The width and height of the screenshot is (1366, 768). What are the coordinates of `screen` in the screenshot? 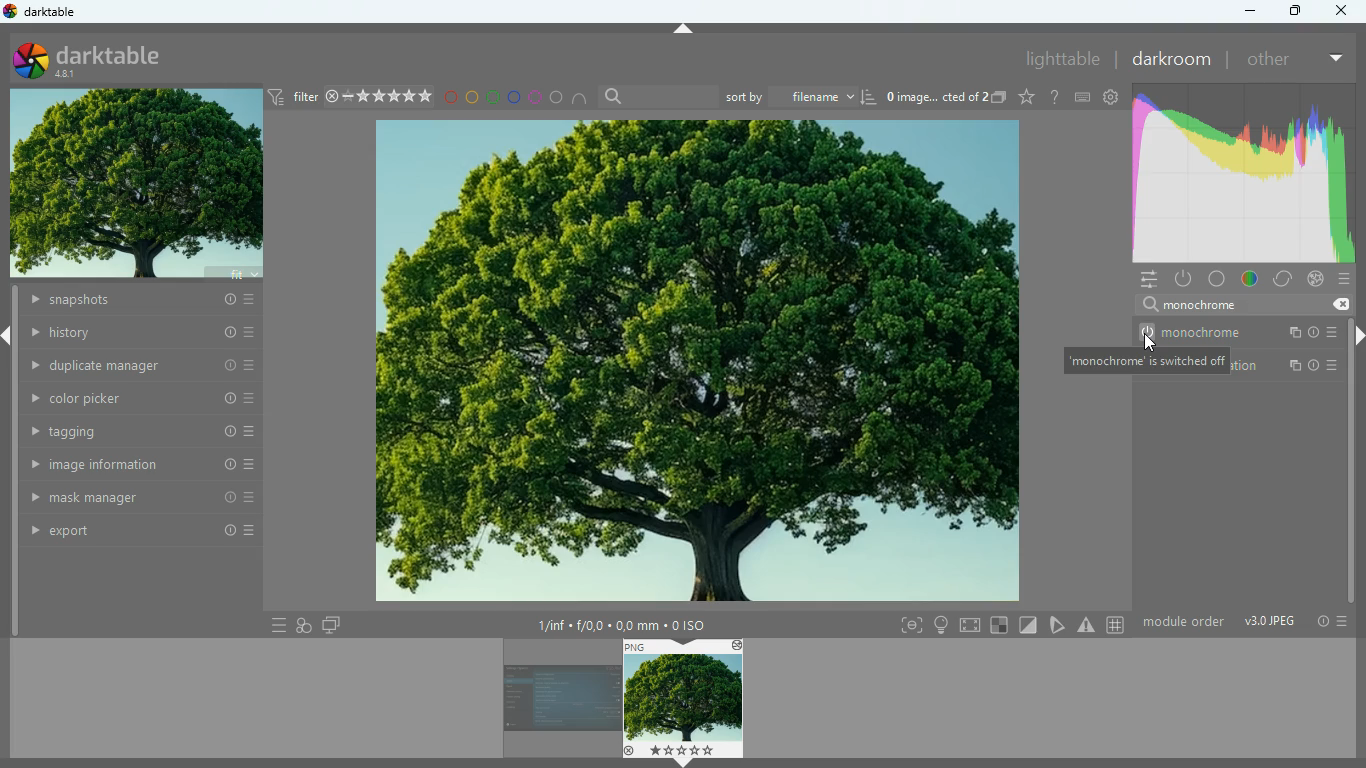 It's located at (969, 625).